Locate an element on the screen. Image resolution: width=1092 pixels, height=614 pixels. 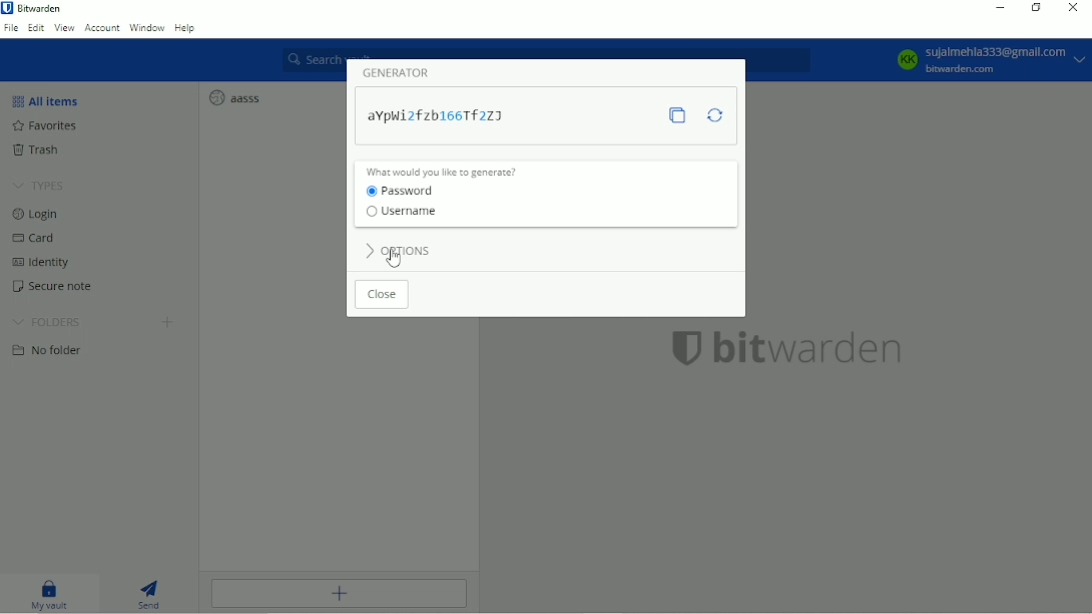
Card is located at coordinates (35, 238).